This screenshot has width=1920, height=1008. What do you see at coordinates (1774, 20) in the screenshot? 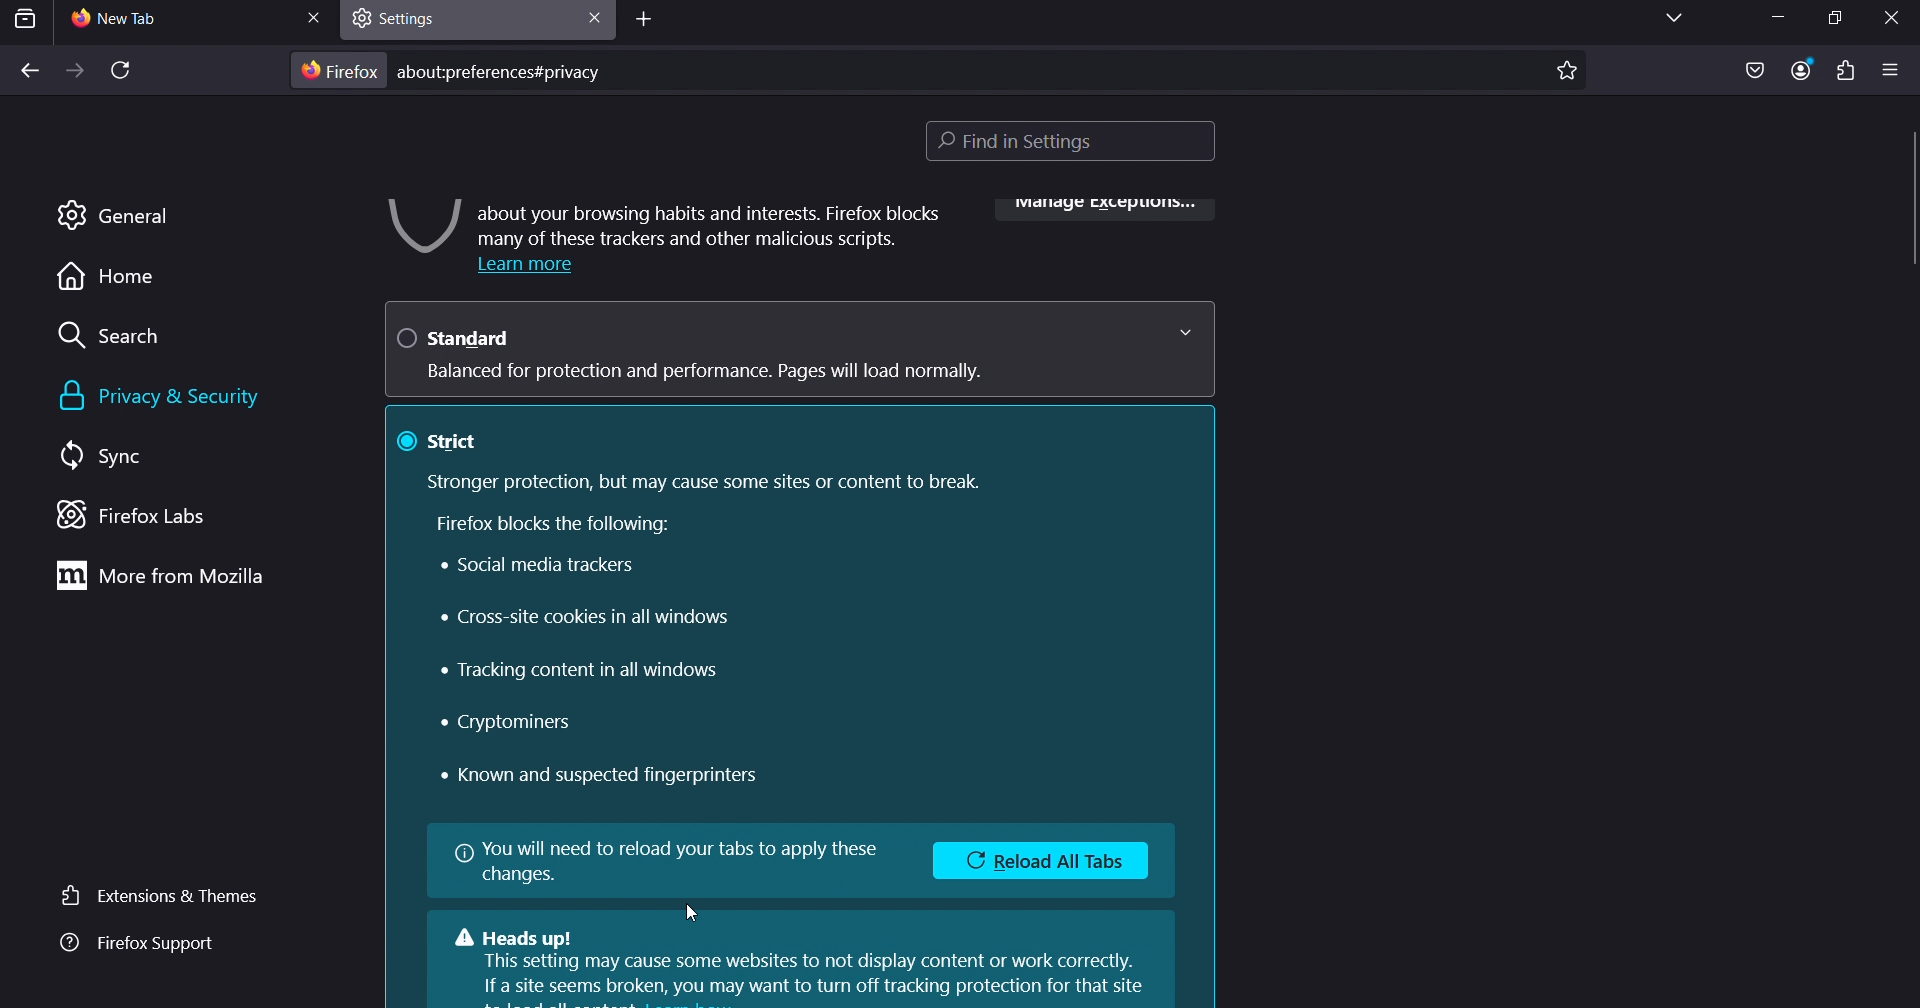
I see `minimize` at bounding box center [1774, 20].